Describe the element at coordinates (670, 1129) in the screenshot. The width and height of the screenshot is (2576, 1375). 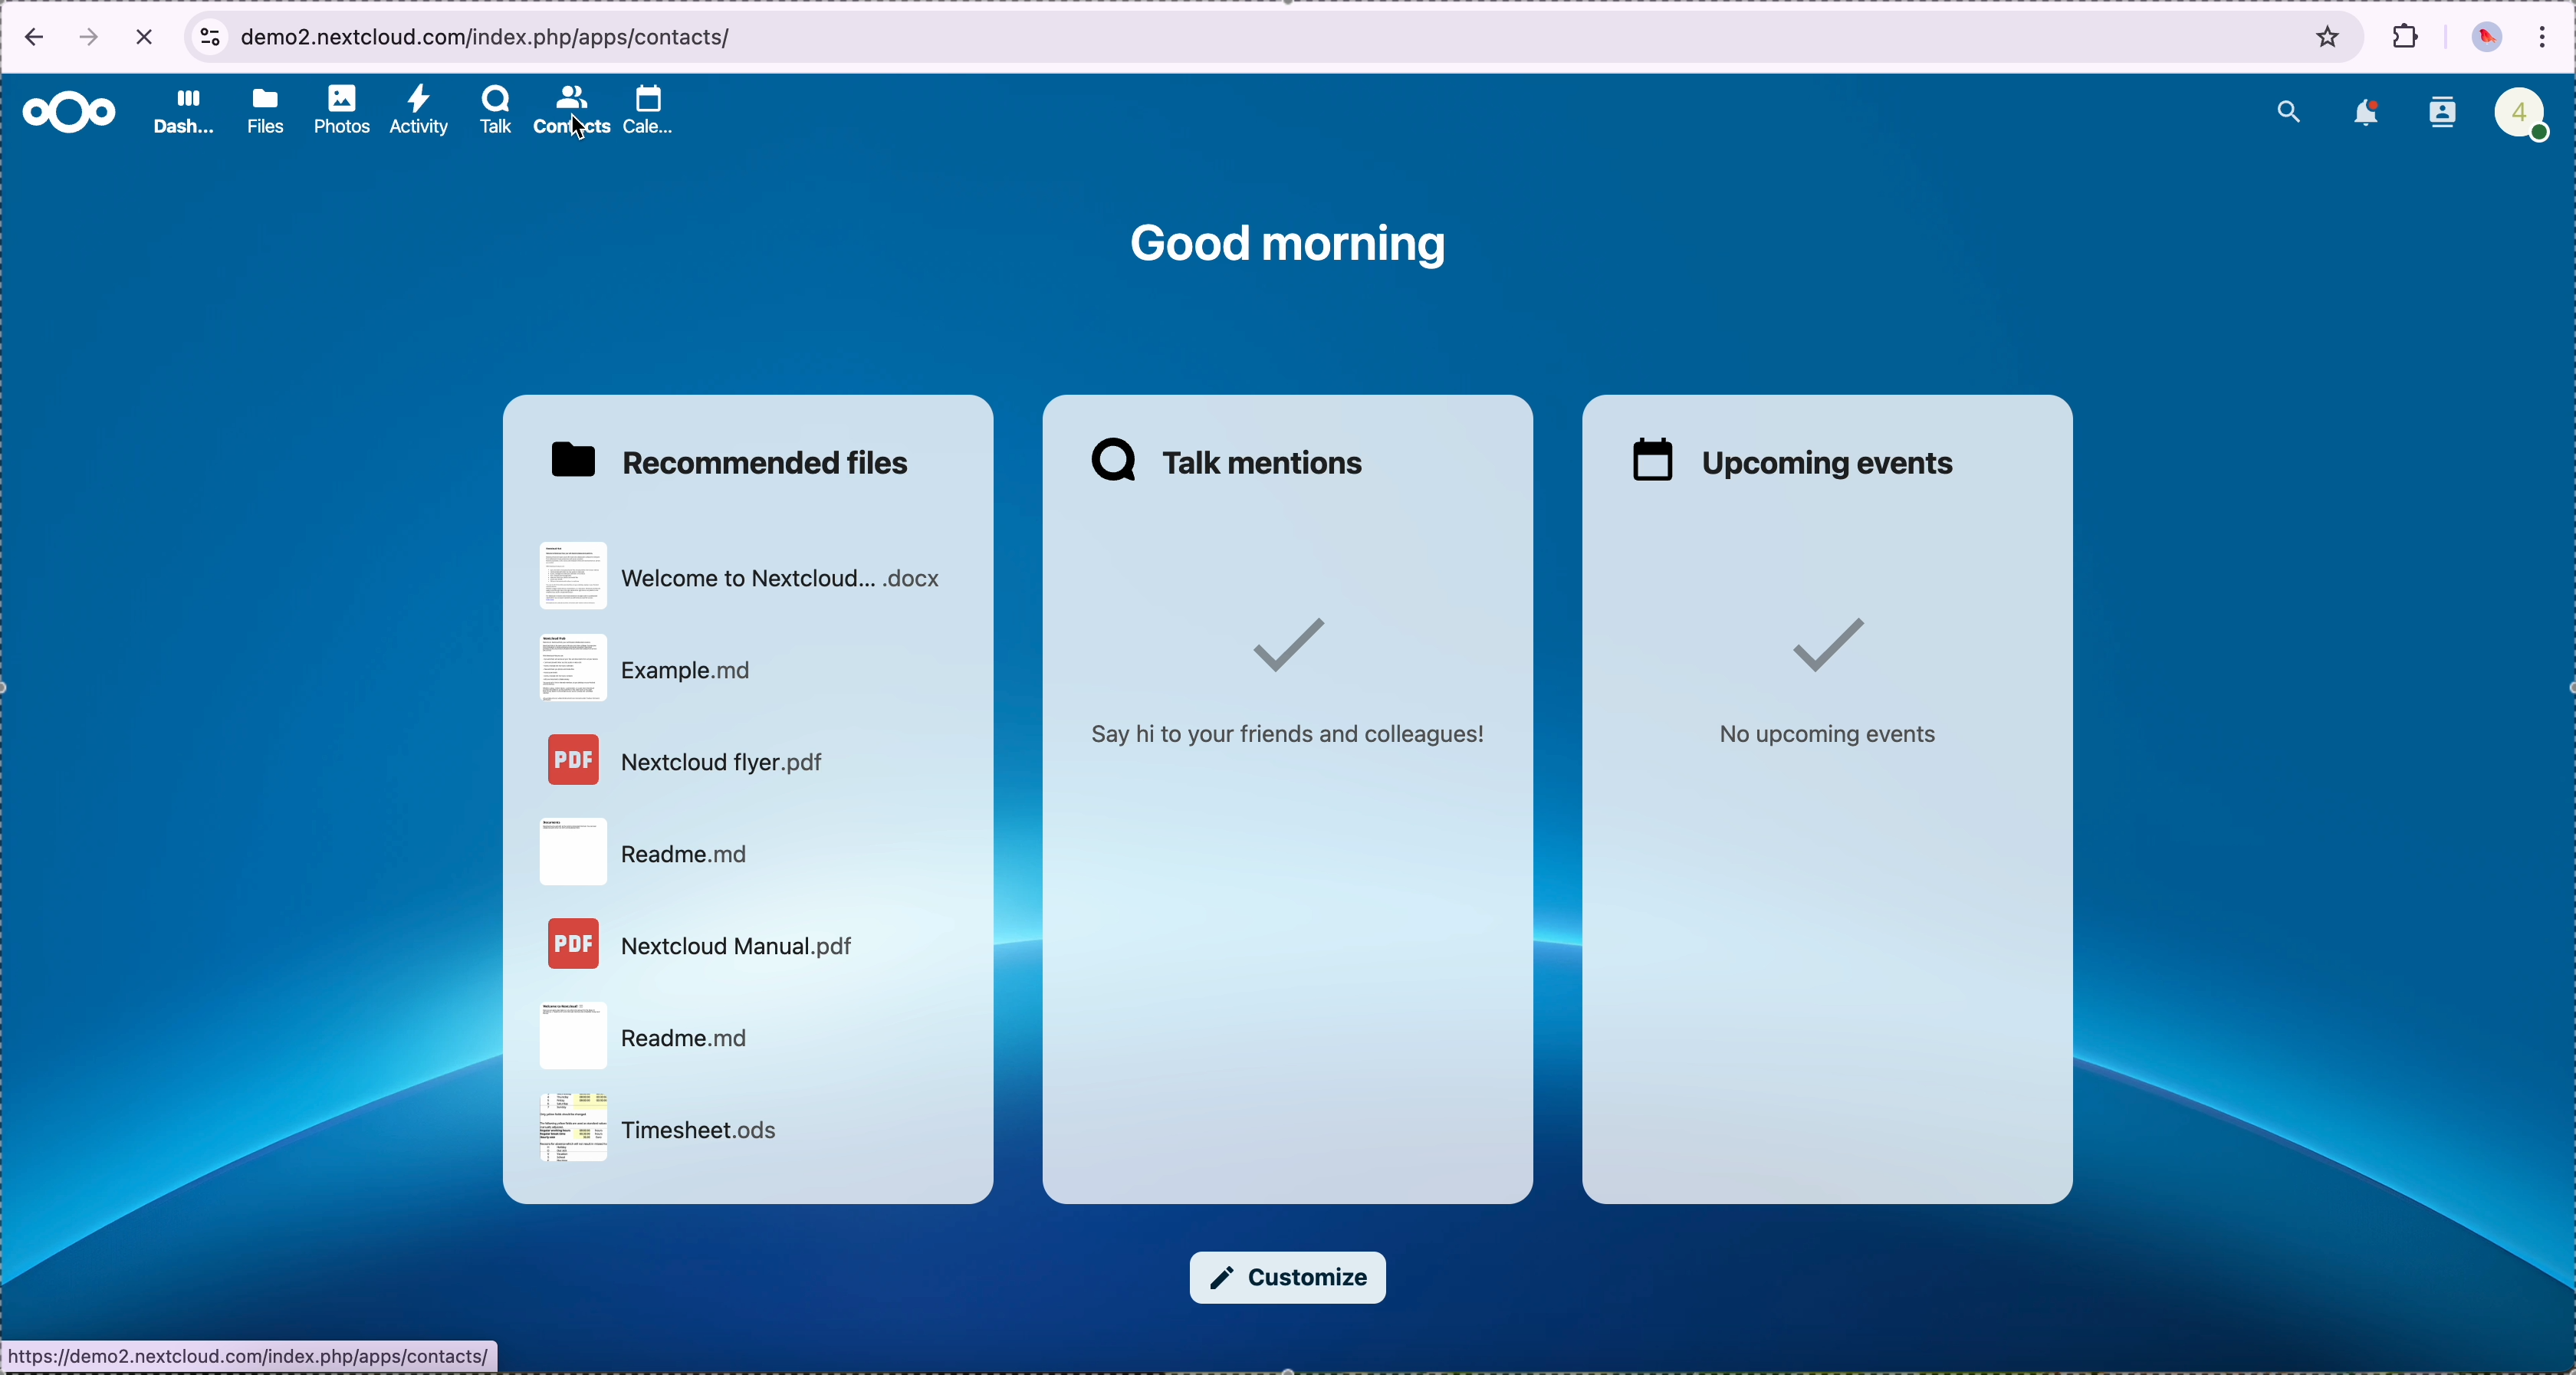
I see `file` at that location.